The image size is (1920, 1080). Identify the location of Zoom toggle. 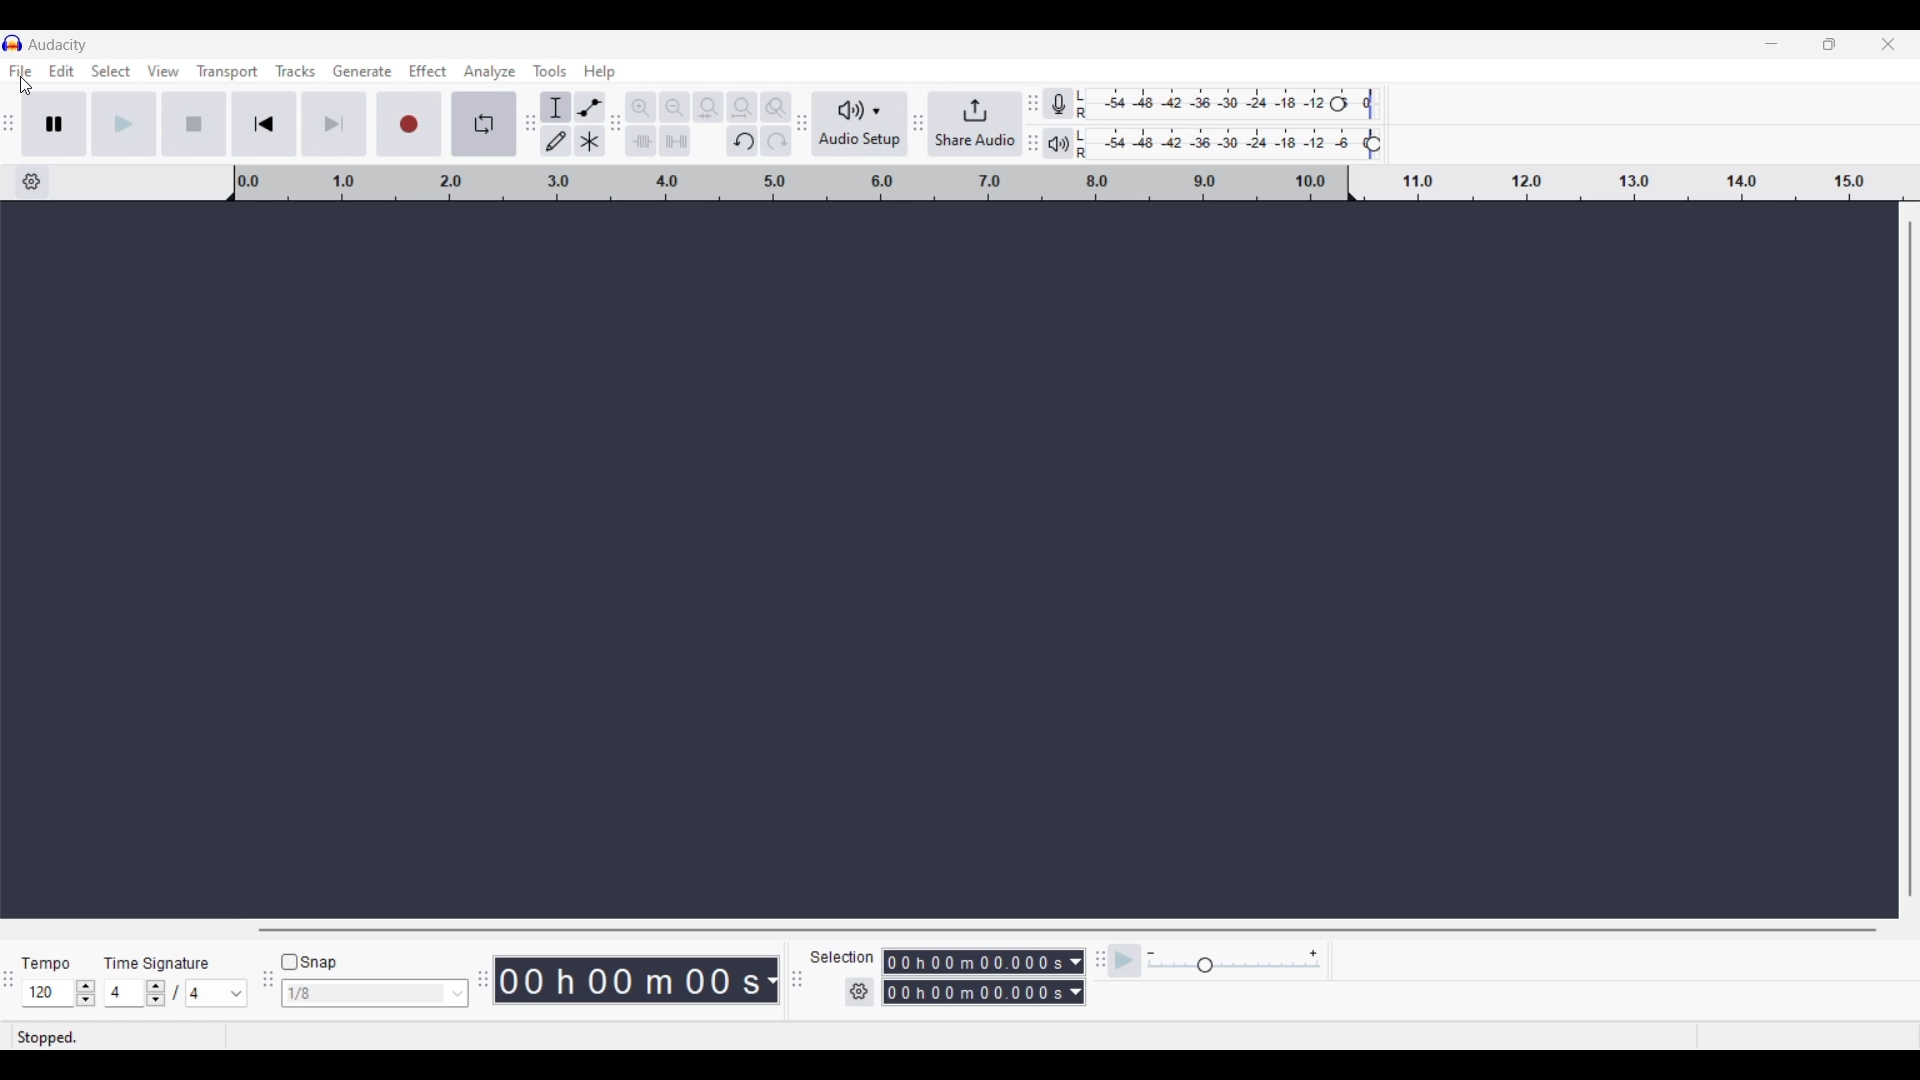
(777, 104).